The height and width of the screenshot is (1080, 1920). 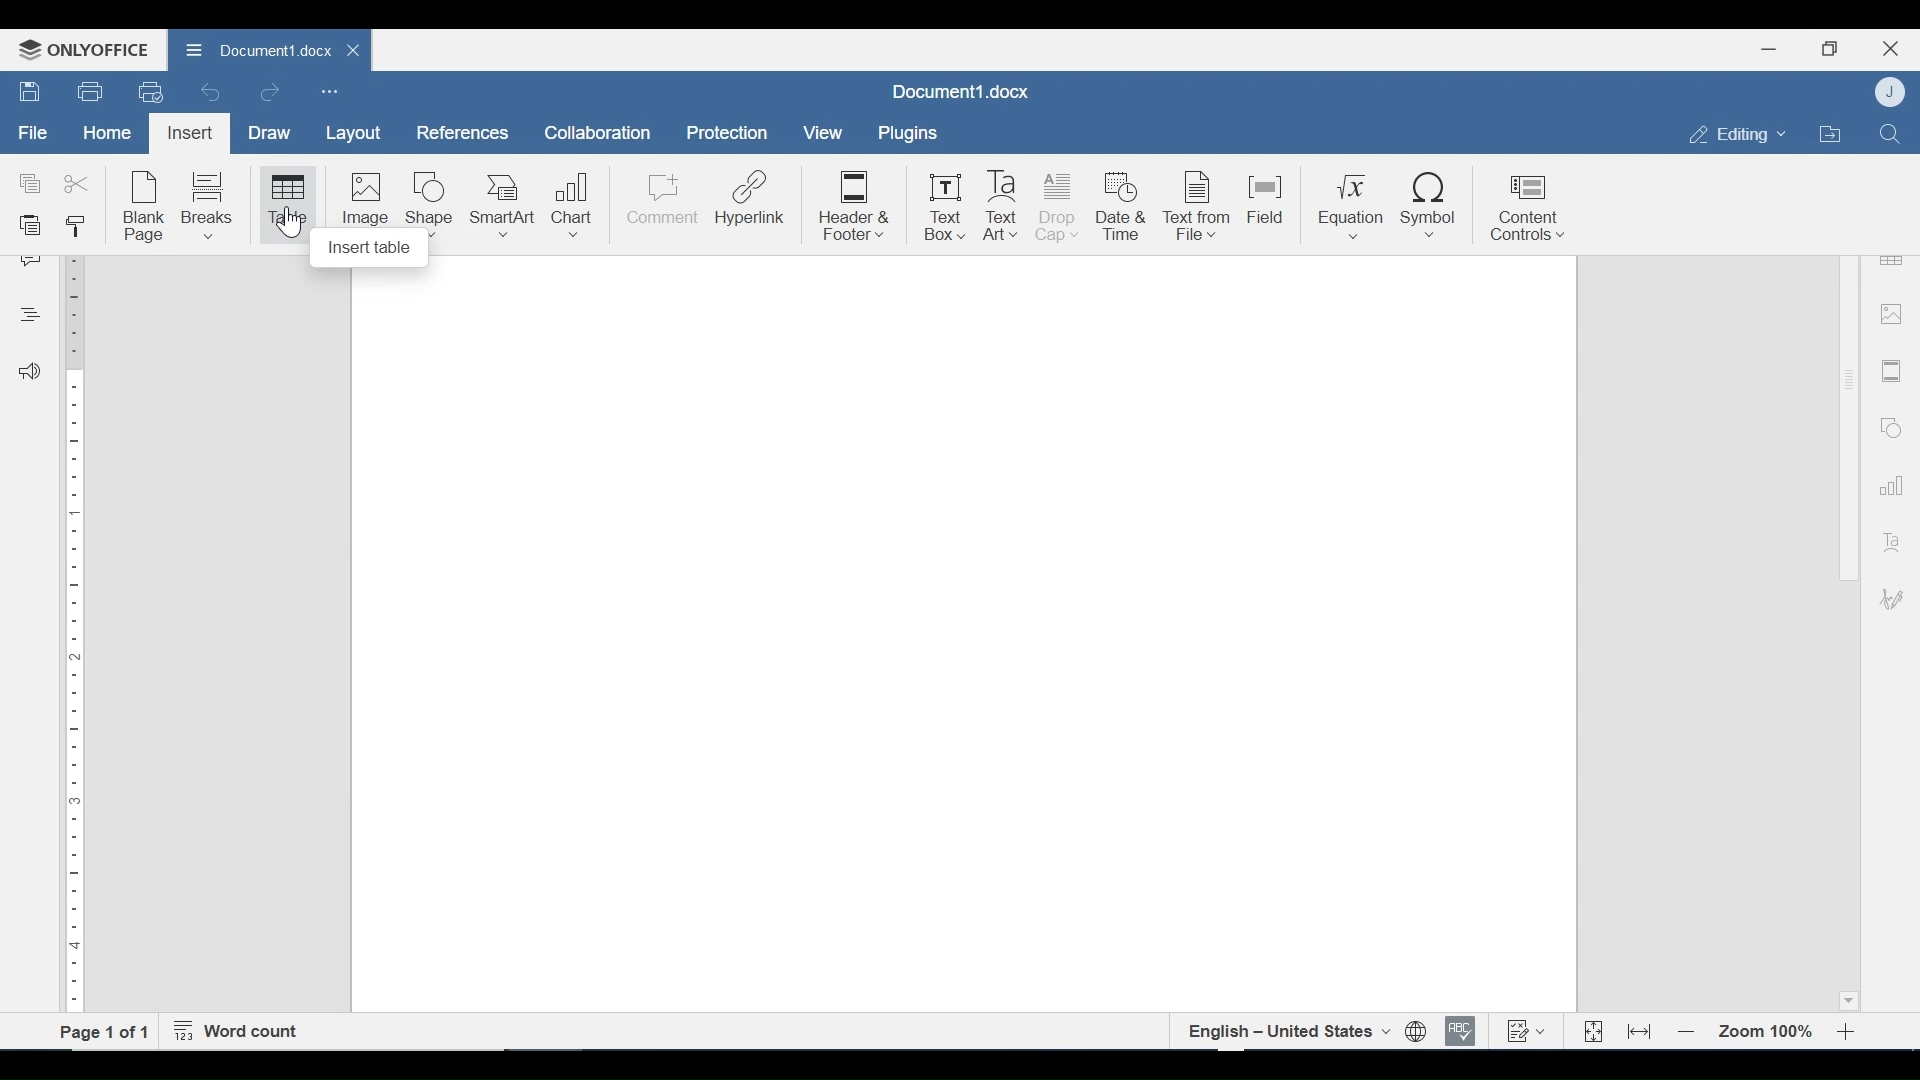 I want to click on cursor, so click(x=290, y=223).